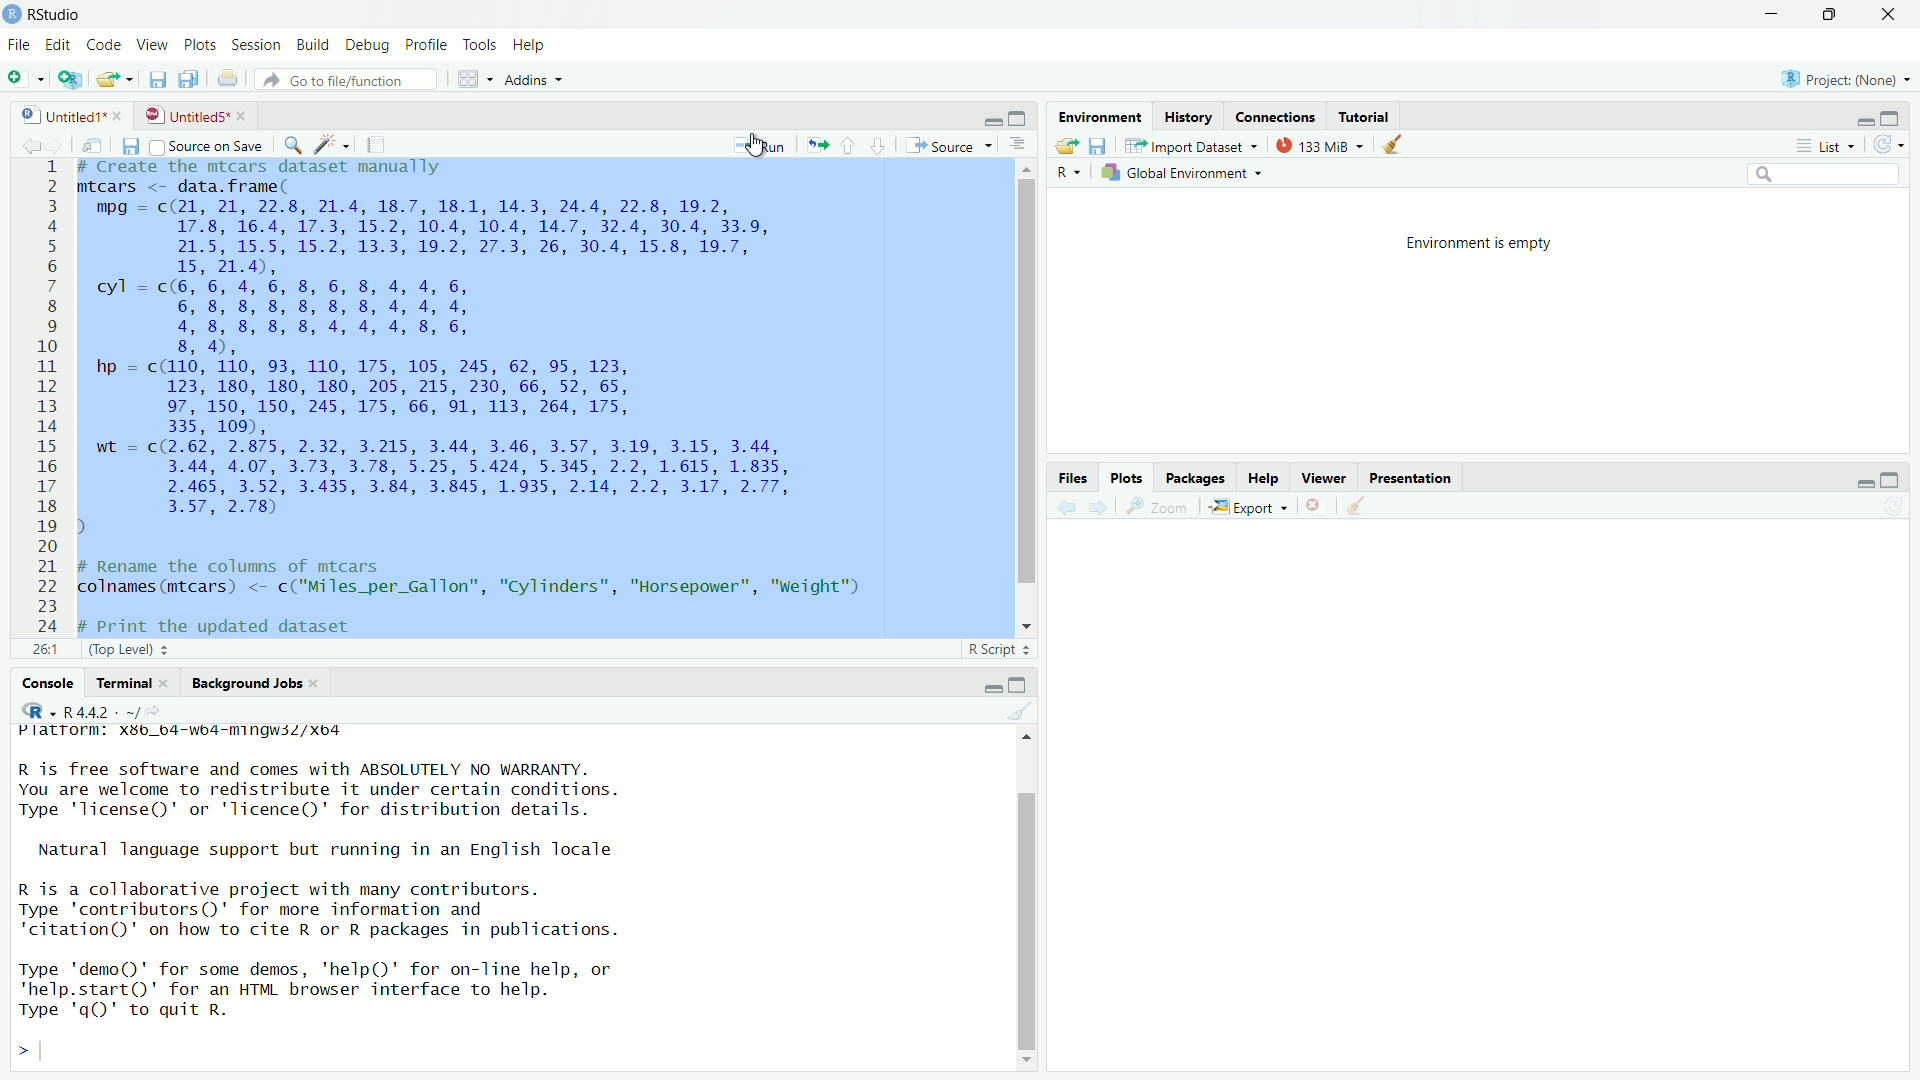  I want to click on Run, so click(761, 146).